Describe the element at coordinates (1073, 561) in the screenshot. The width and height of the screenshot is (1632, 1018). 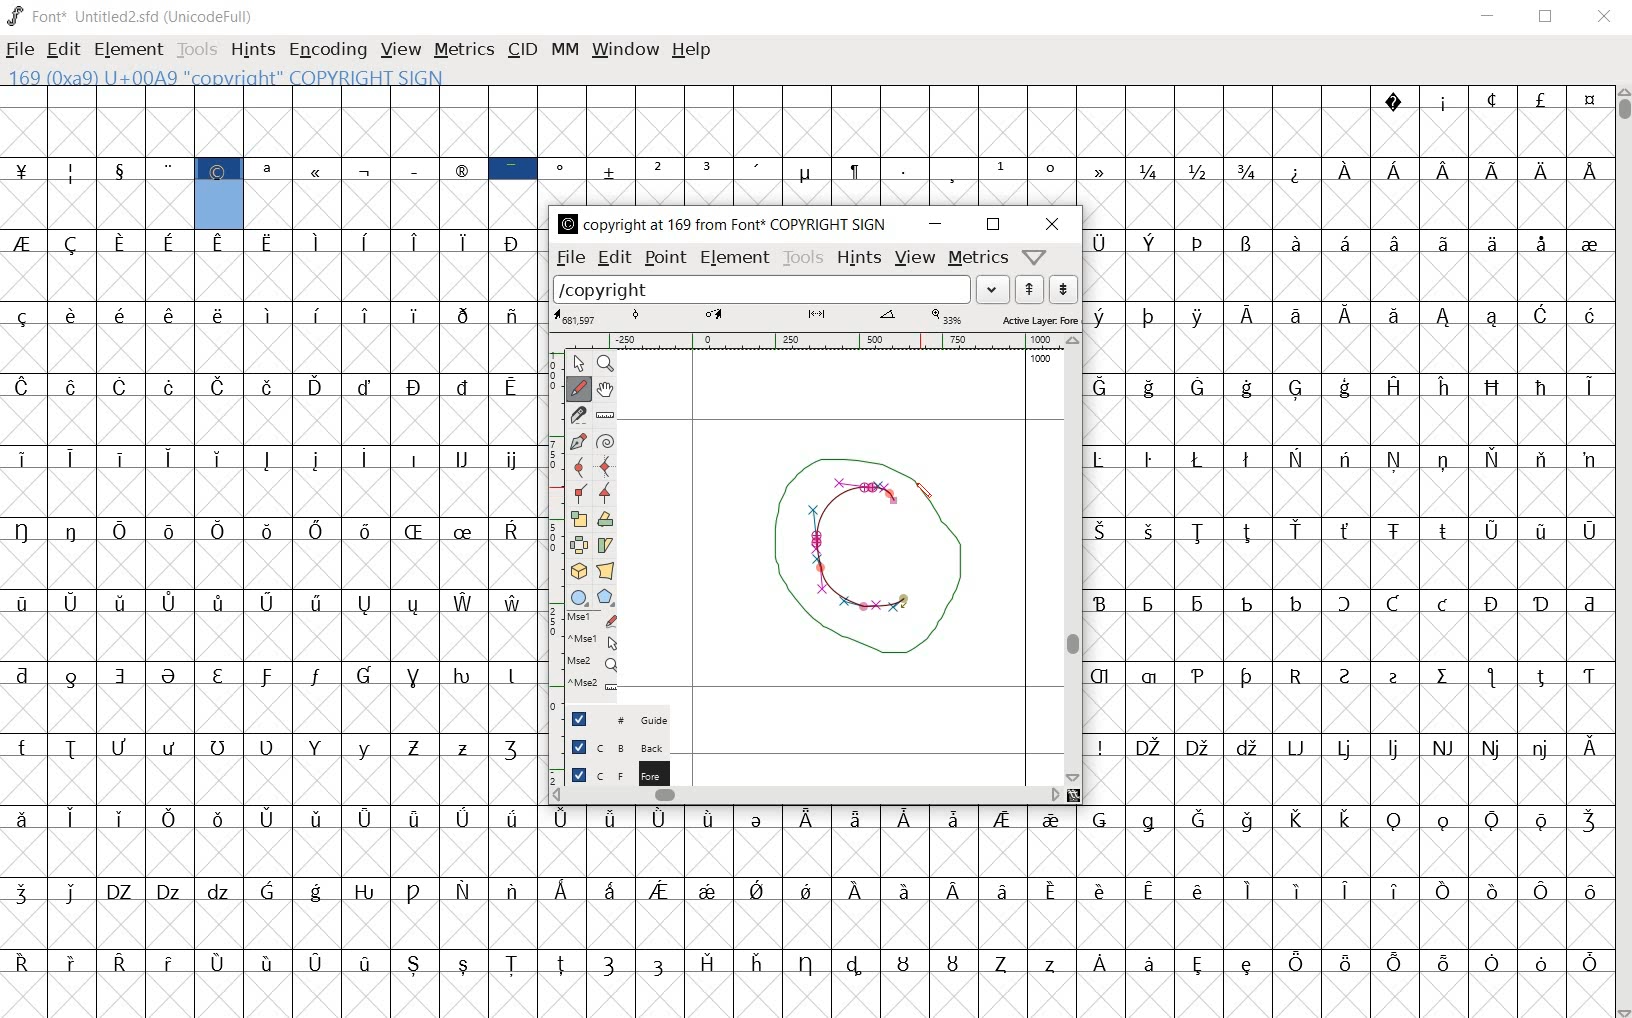
I see `scrollbar` at that location.